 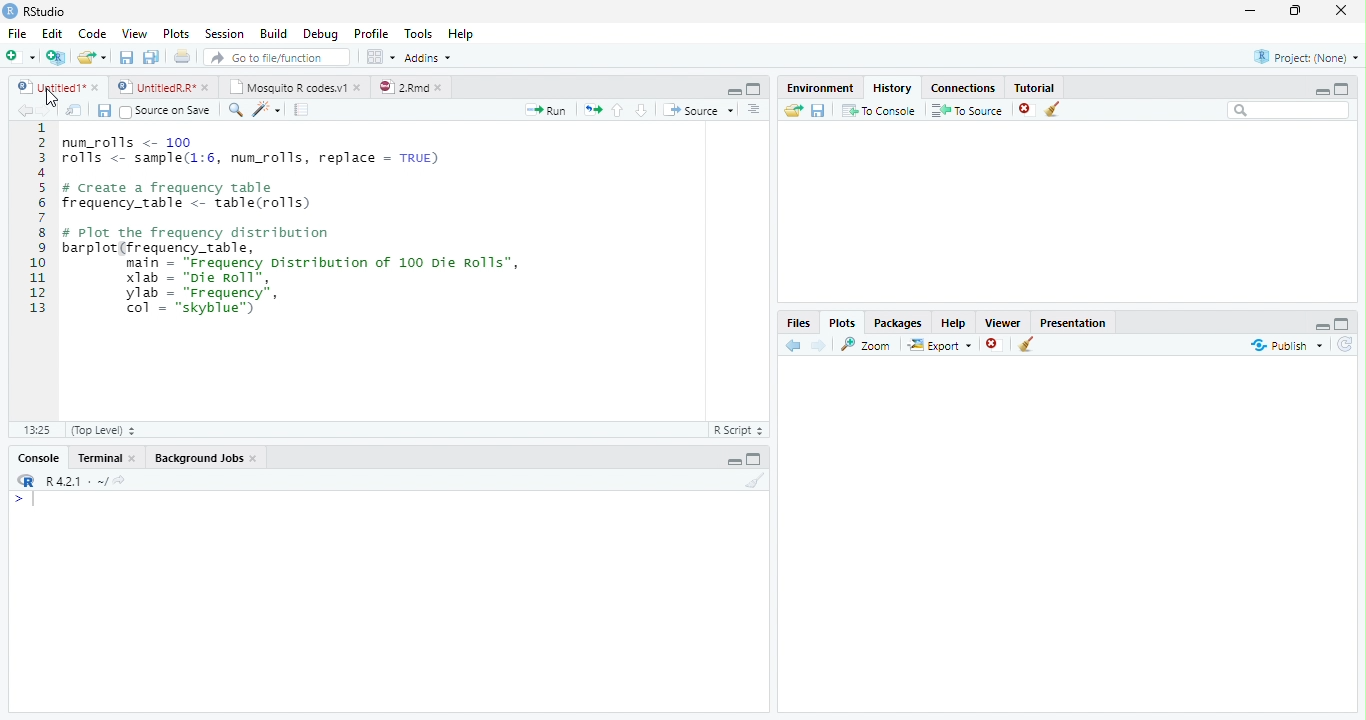 What do you see at coordinates (165, 111) in the screenshot?
I see `Source on Save` at bounding box center [165, 111].